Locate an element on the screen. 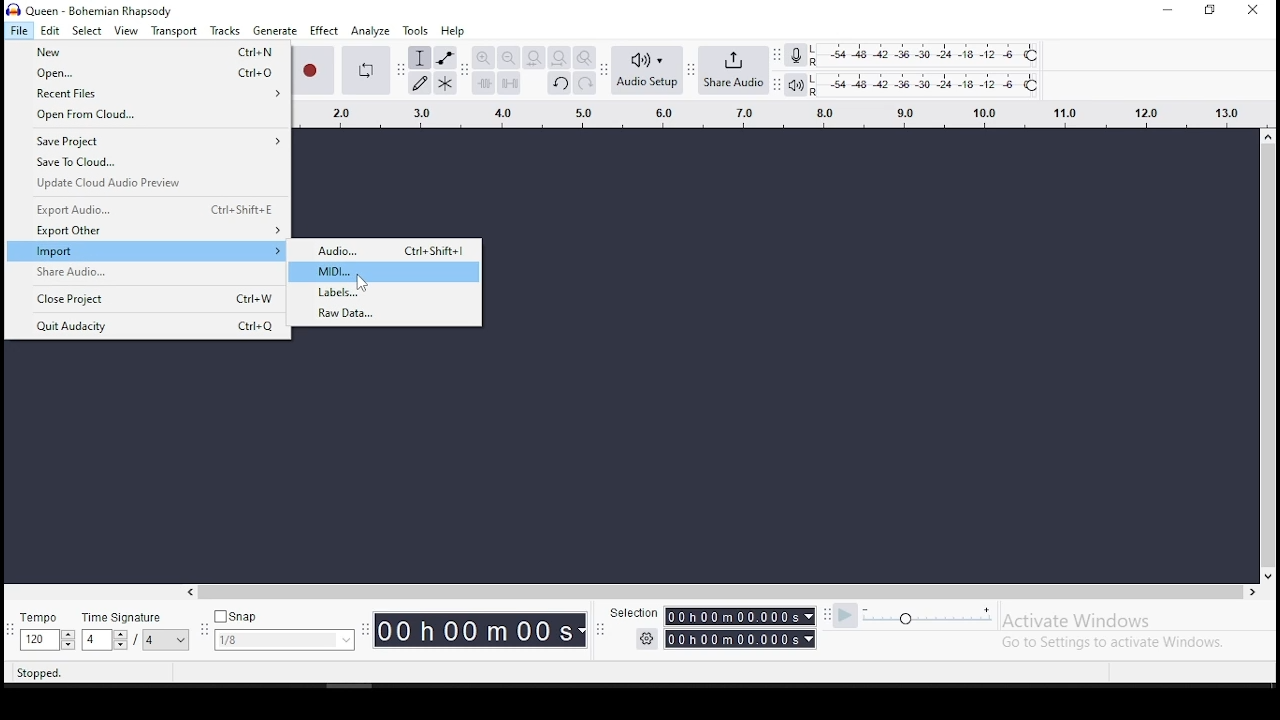  MIDI is located at coordinates (387, 272).